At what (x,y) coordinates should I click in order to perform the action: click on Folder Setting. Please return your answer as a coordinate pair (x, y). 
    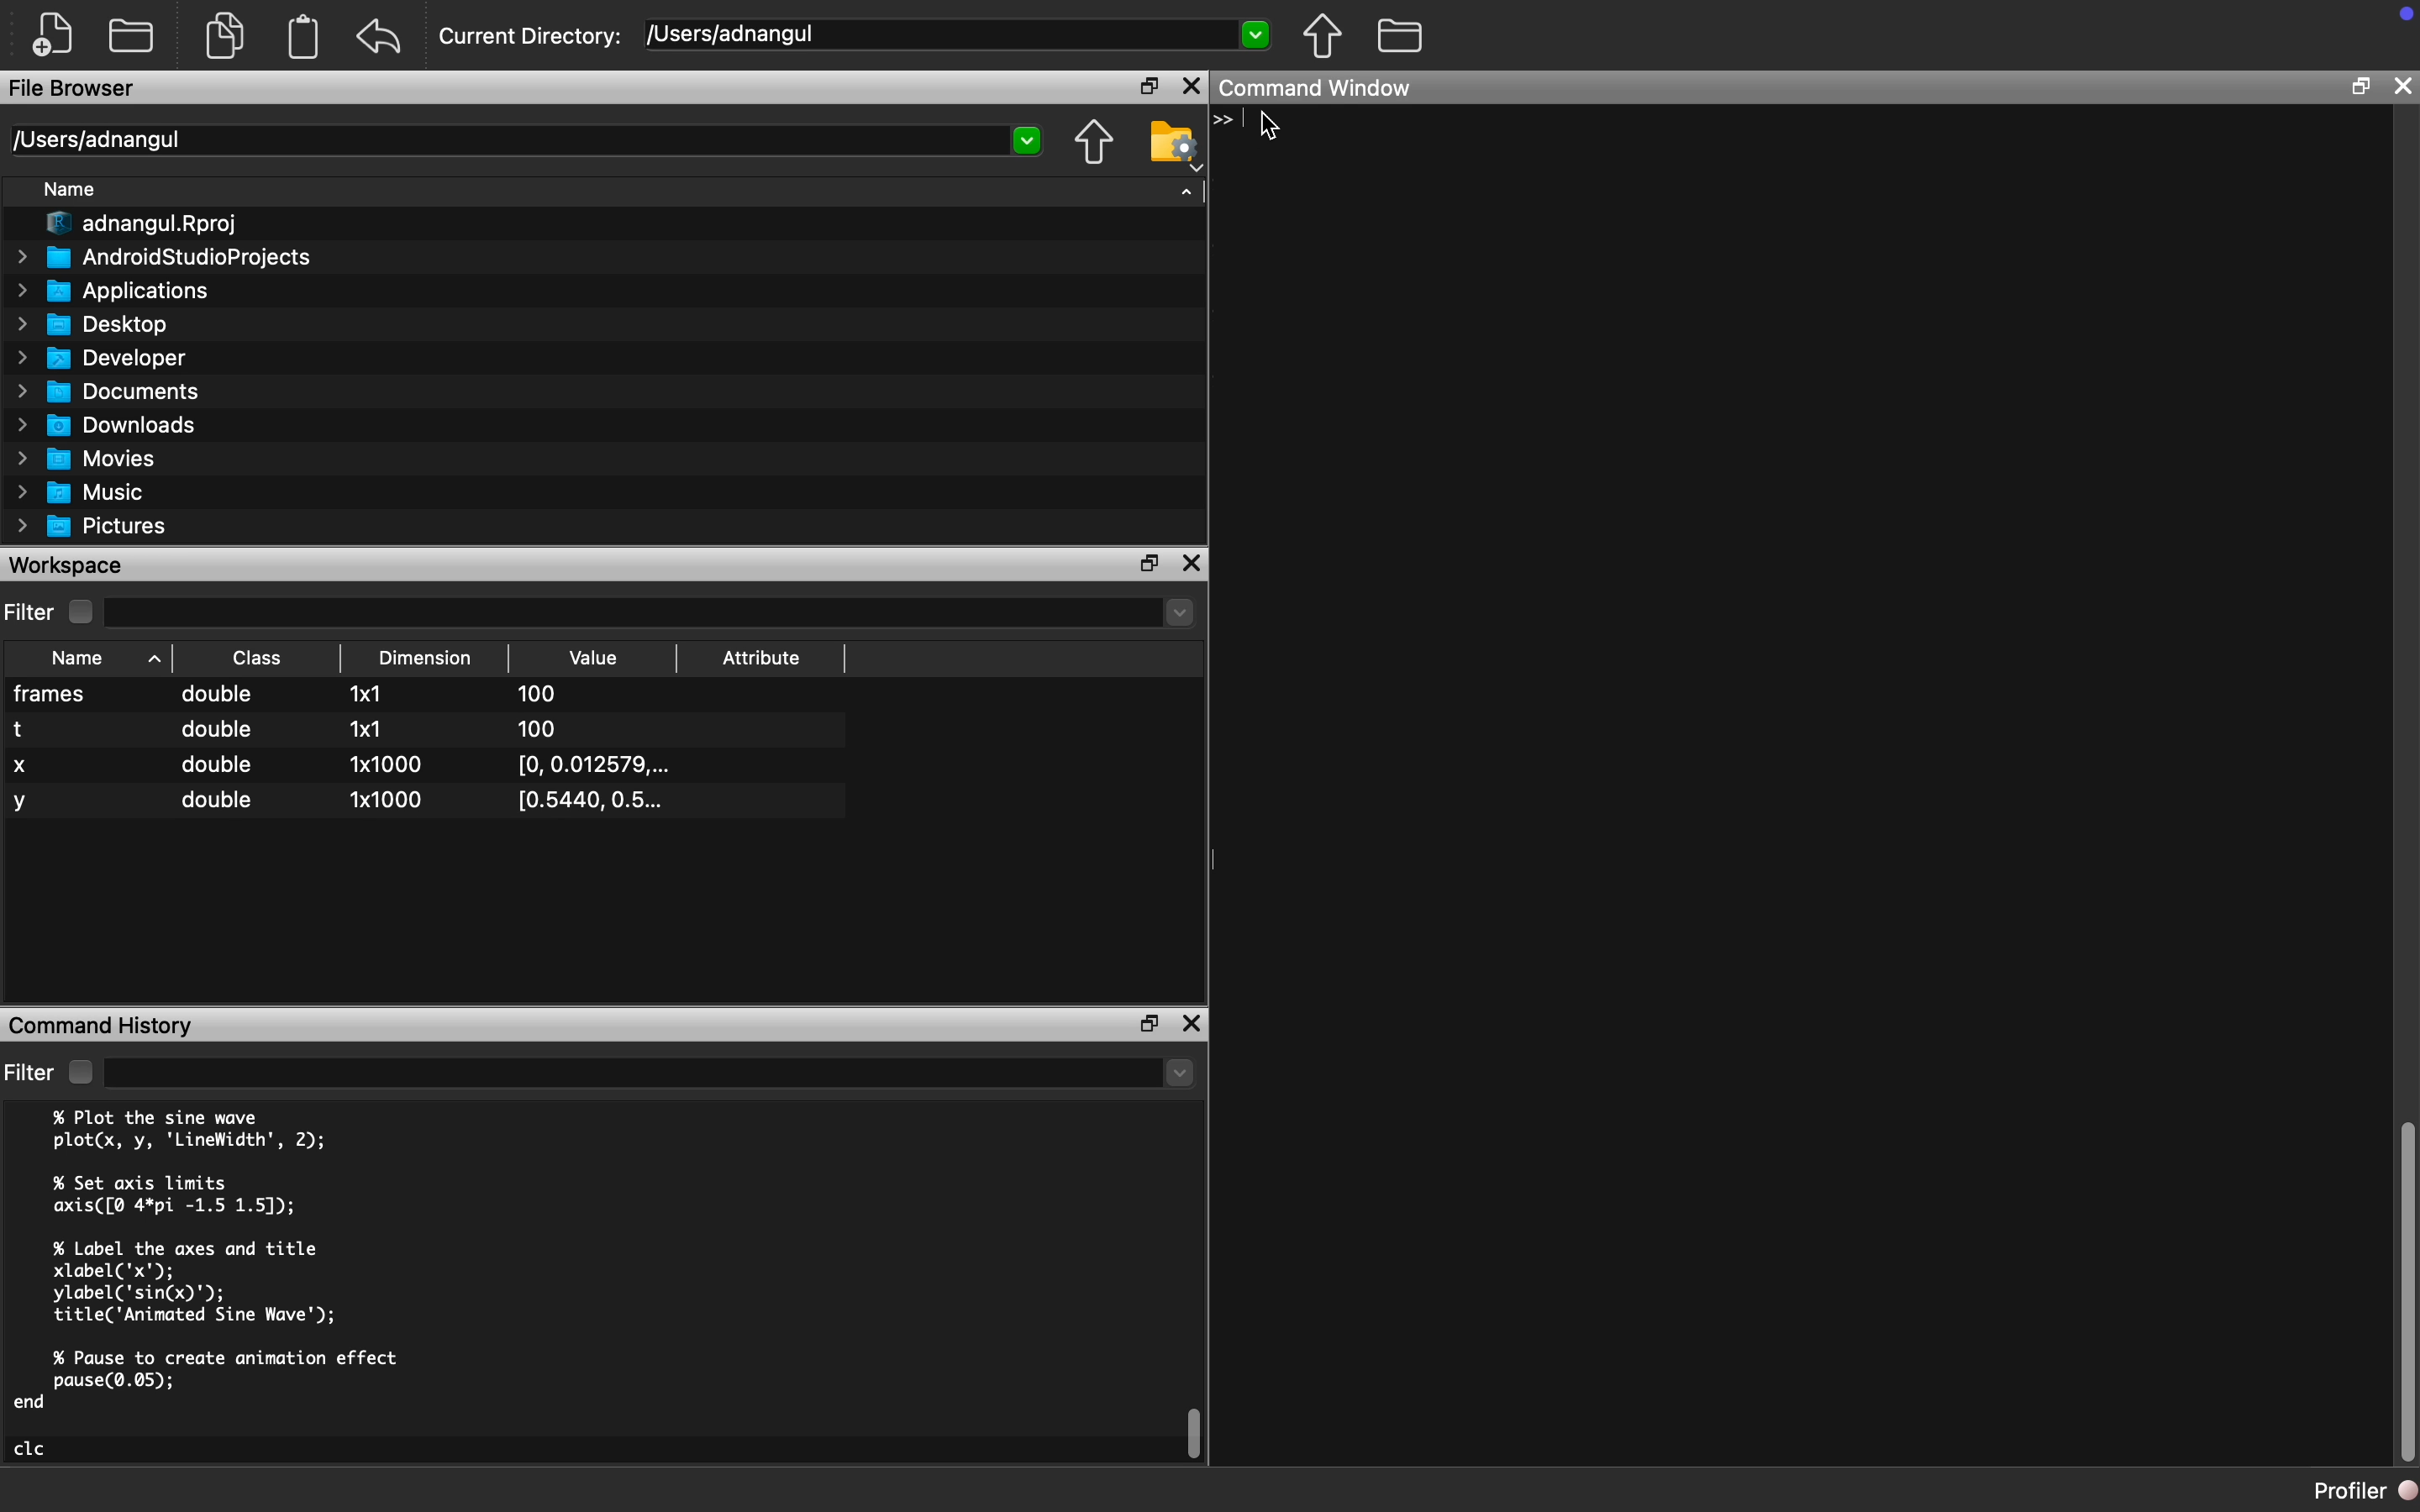
    Looking at the image, I should click on (1170, 145).